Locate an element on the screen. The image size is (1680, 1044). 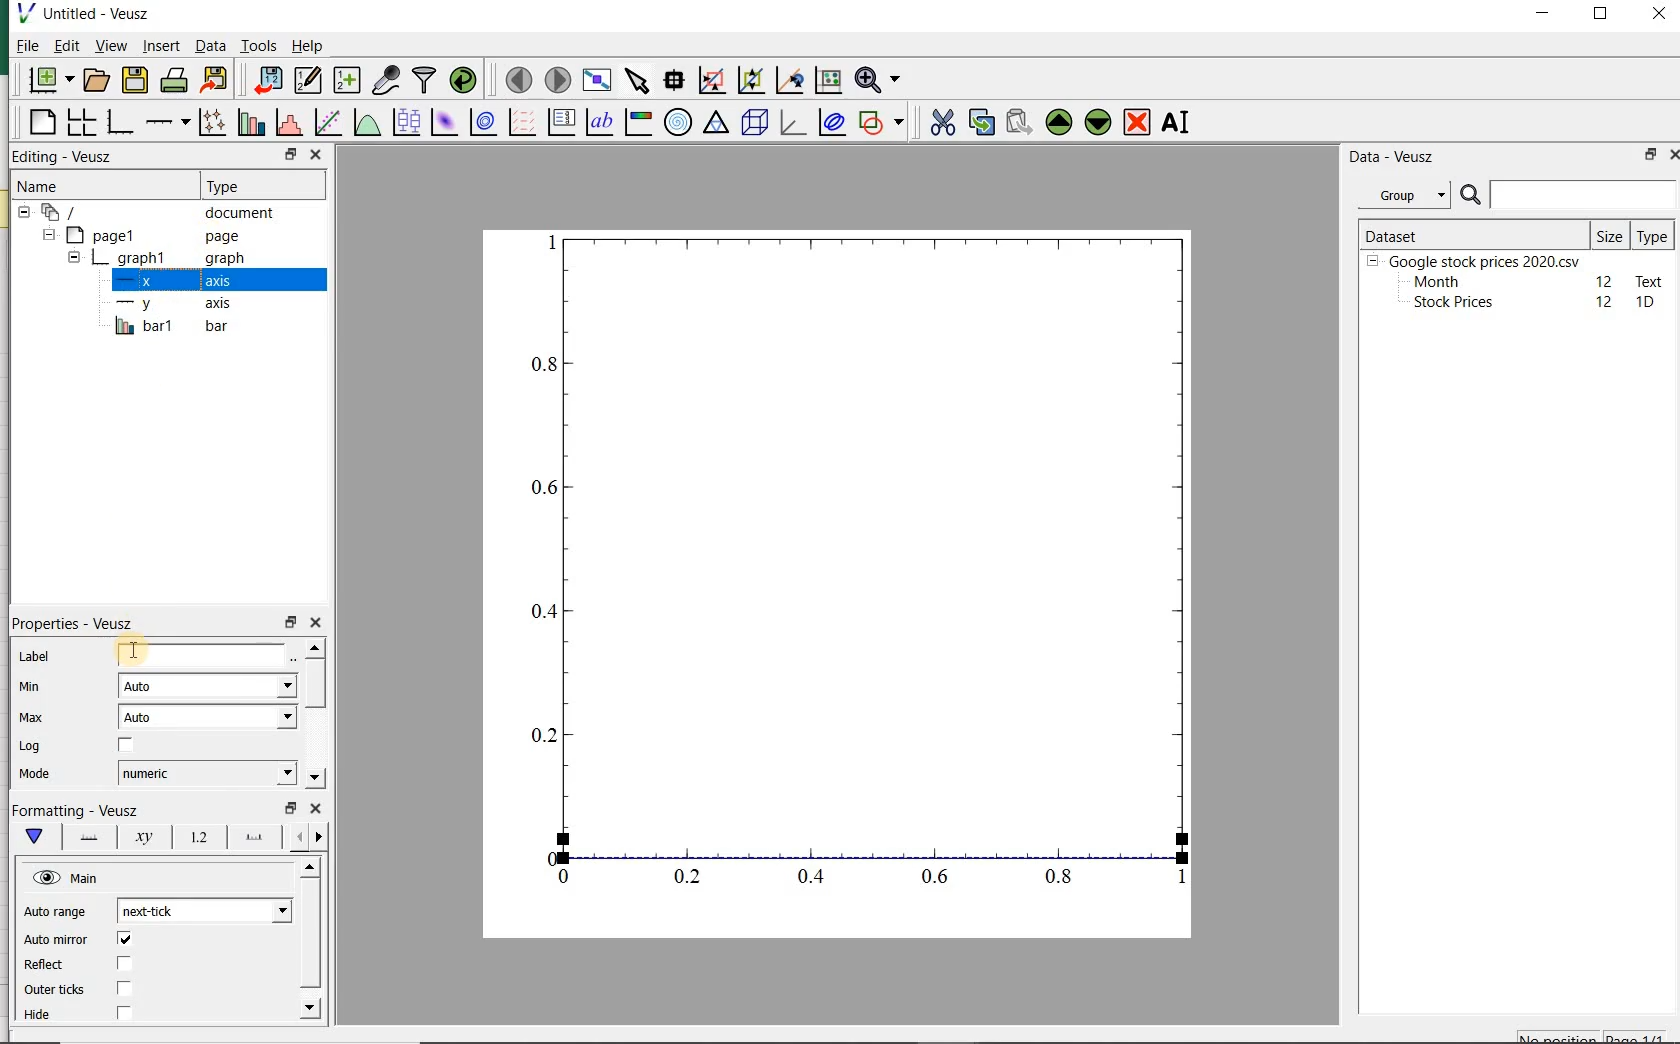
3d scene is located at coordinates (755, 124).